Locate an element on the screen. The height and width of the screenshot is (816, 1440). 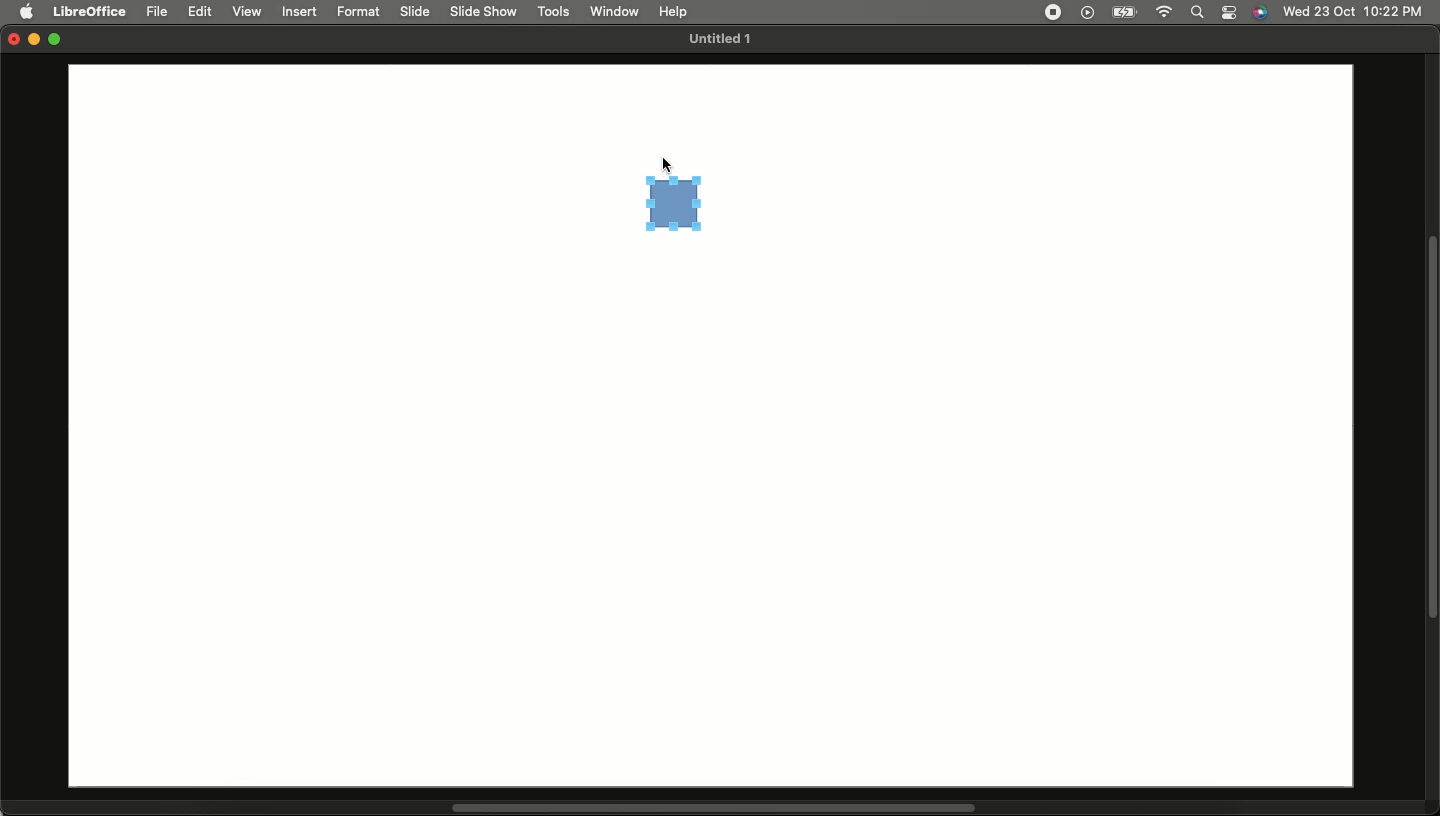
Maximize is located at coordinates (58, 41).